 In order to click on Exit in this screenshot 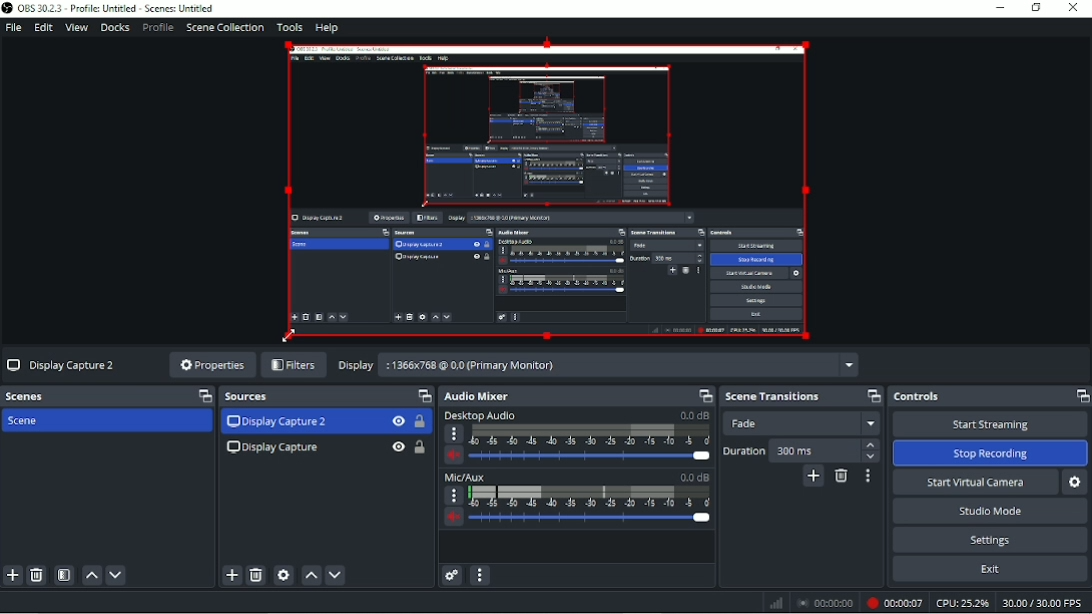, I will do `click(989, 569)`.